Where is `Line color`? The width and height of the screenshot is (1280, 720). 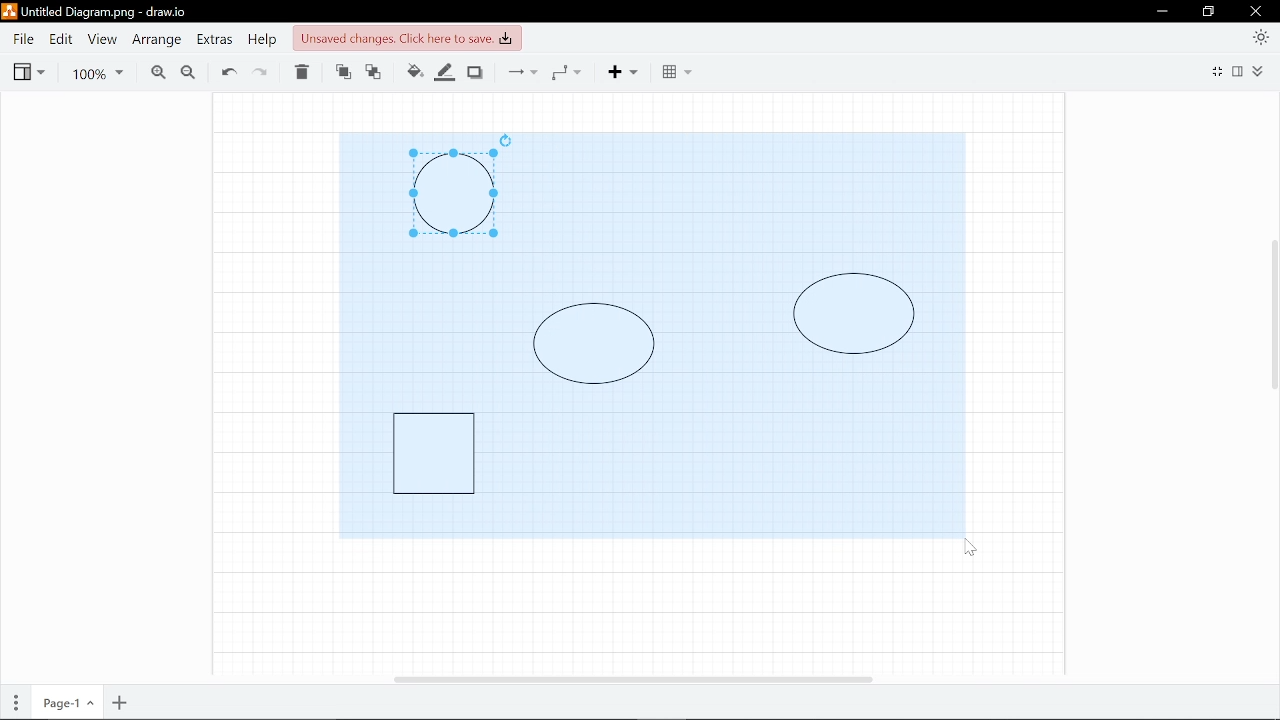 Line color is located at coordinates (446, 70).